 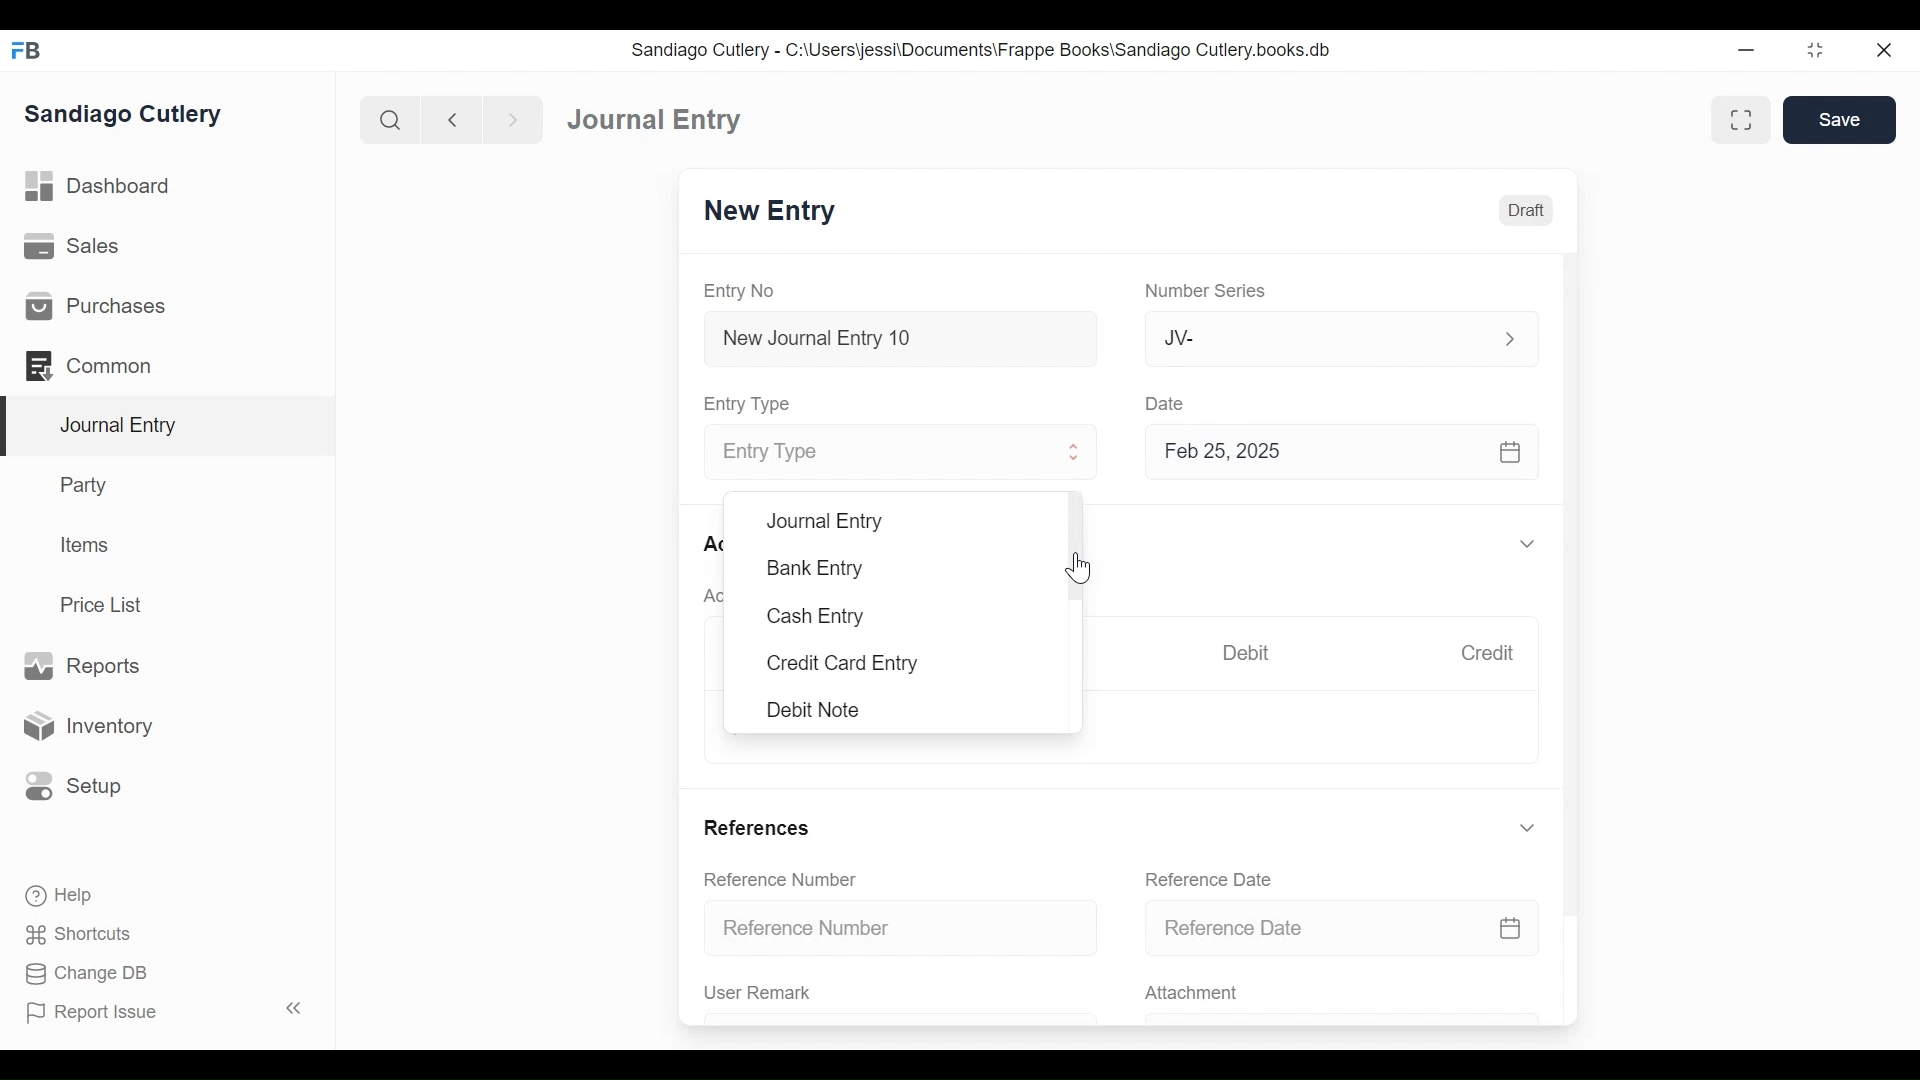 What do you see at coordinates (816, 616) in the screenshot?
I see `Cash Entry` at bounding box center [816, 616].